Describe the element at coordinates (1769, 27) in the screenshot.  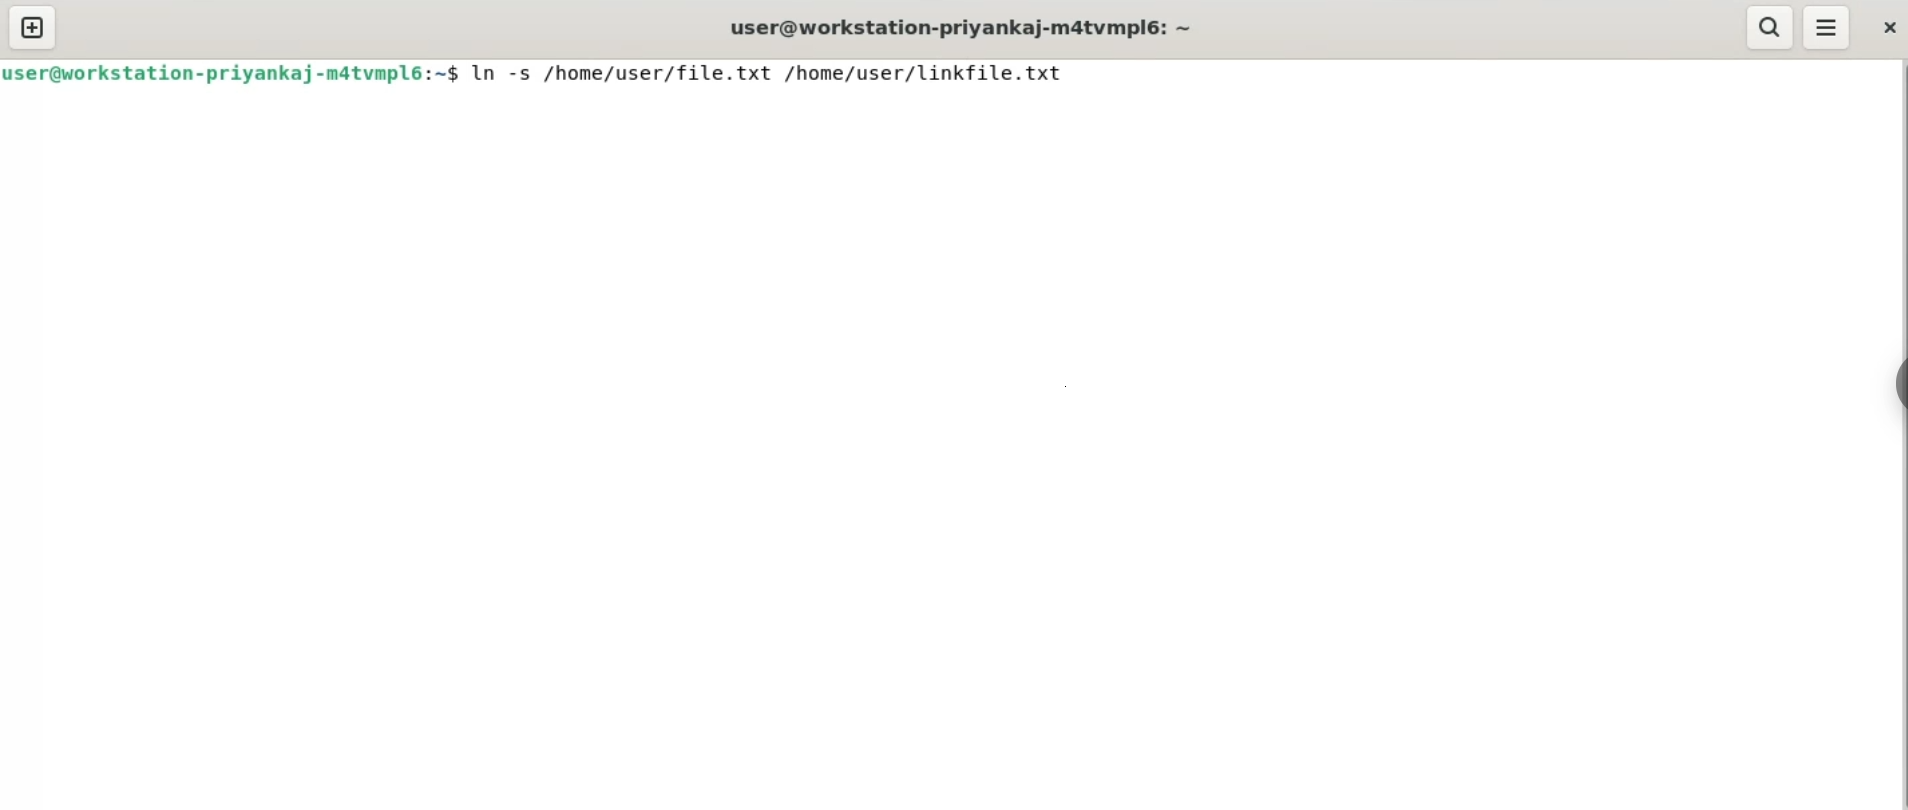
I see `search` at that location.